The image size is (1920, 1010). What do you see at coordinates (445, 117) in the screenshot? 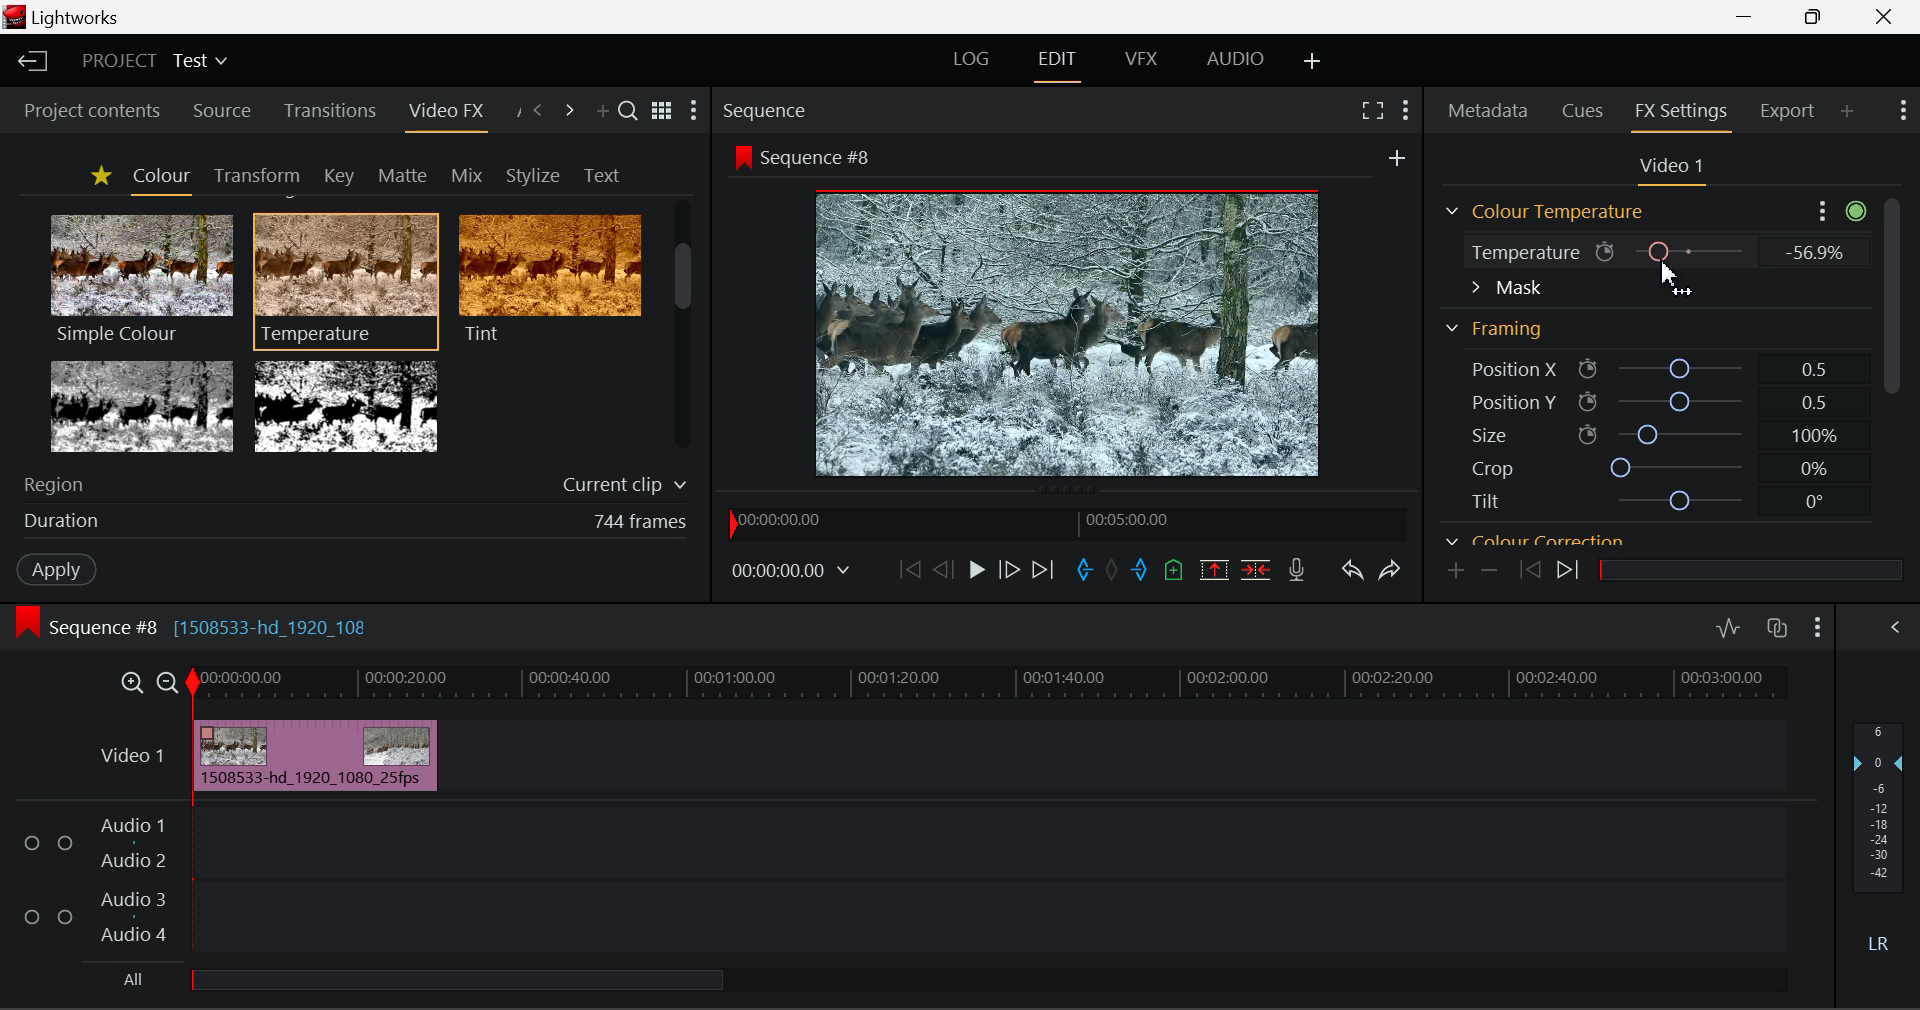
I see `Video FX` at bounding box center [445, 117].